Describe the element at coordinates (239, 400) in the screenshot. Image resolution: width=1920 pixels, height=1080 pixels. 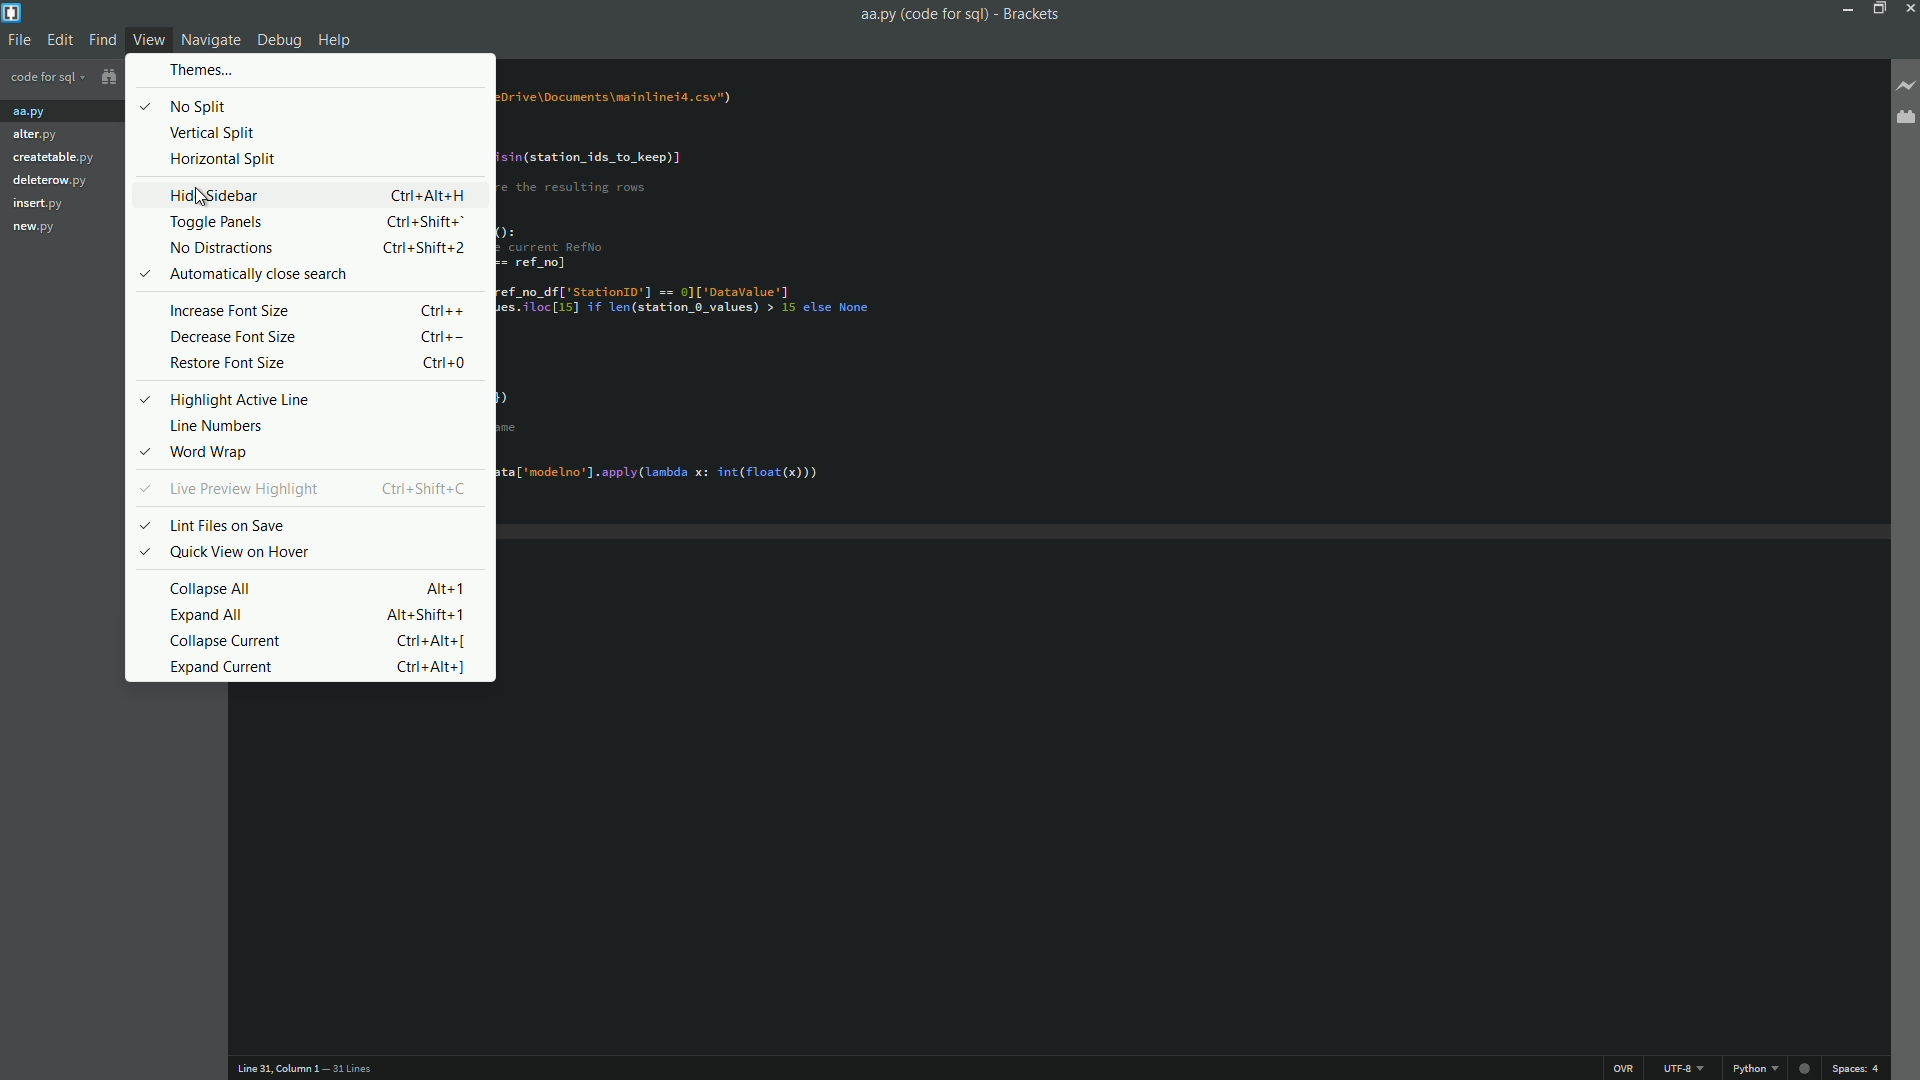
I see `highlight active line button` at that location.